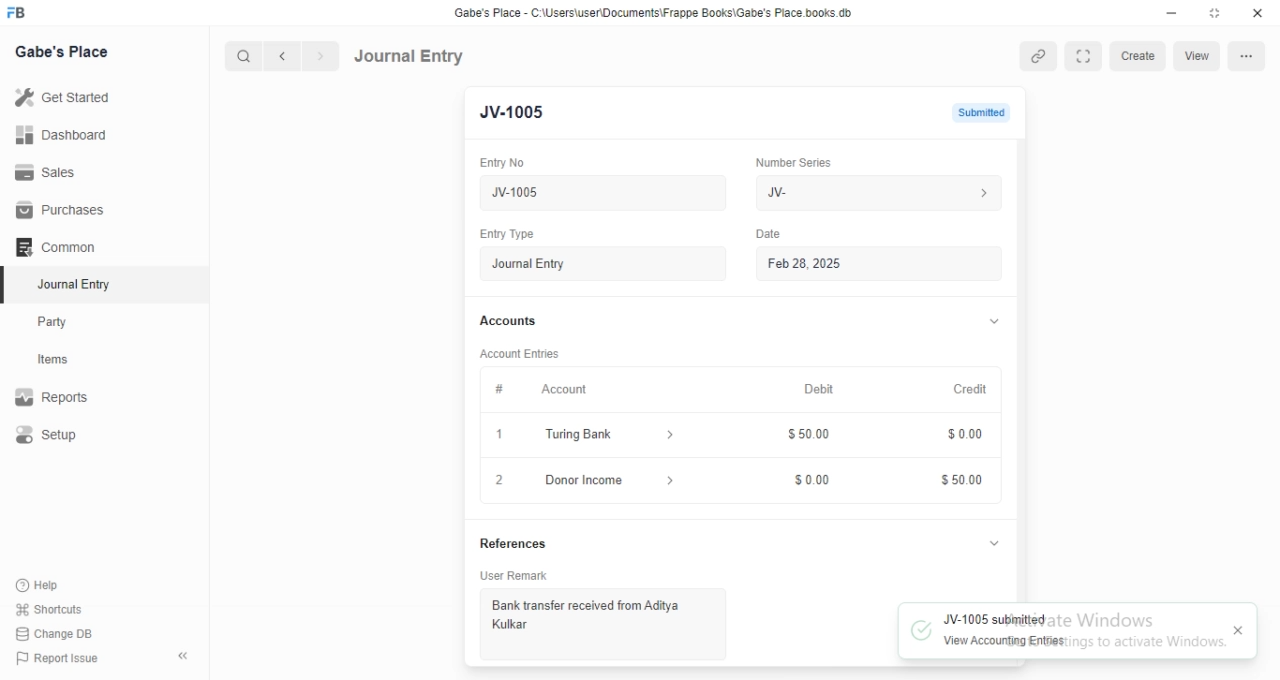 The height and width of the screenshot is (680, 1280). What do you see at coordinates (66, 436) in the screenshot?
I see `Setup` at bounding box center [66, 436].